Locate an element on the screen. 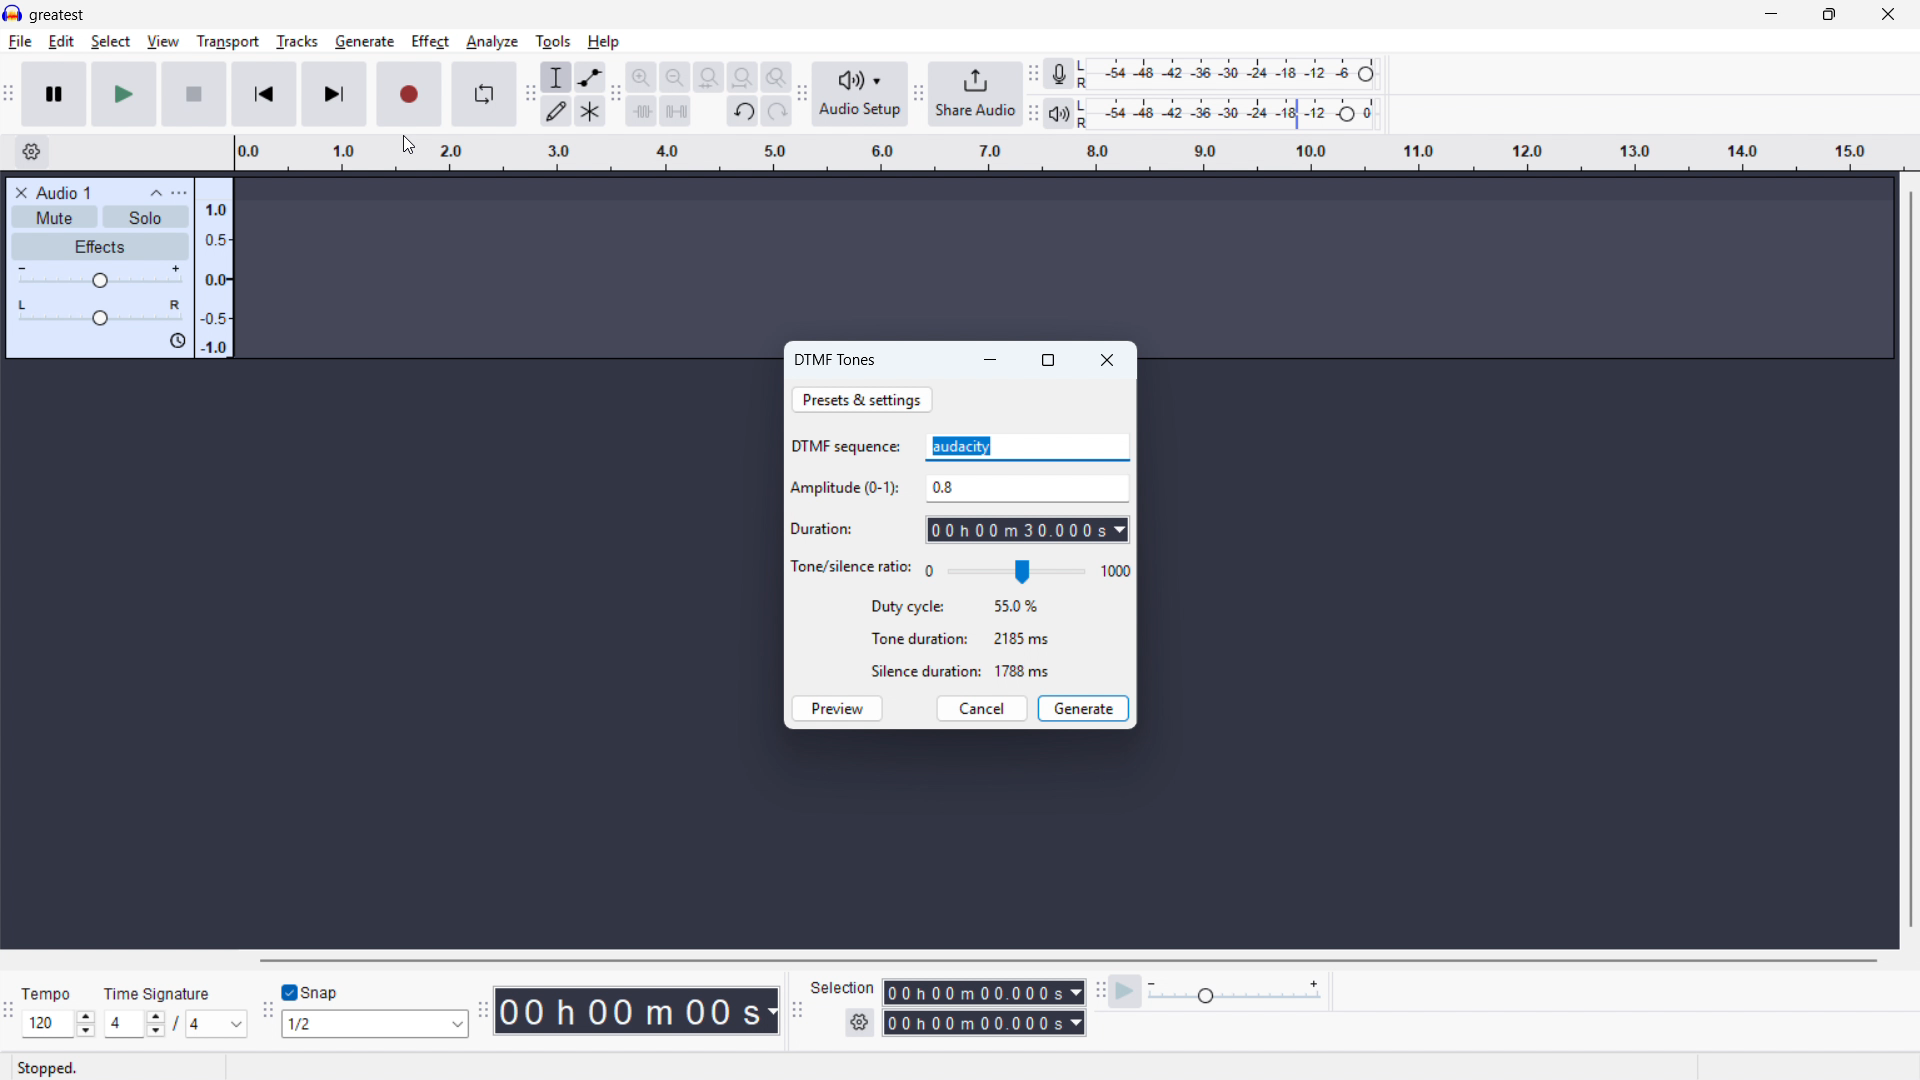 Image resolution: width=1920 pixels, height=1080 pixels. silence audio outside selection is located at coordinates (674, 112).